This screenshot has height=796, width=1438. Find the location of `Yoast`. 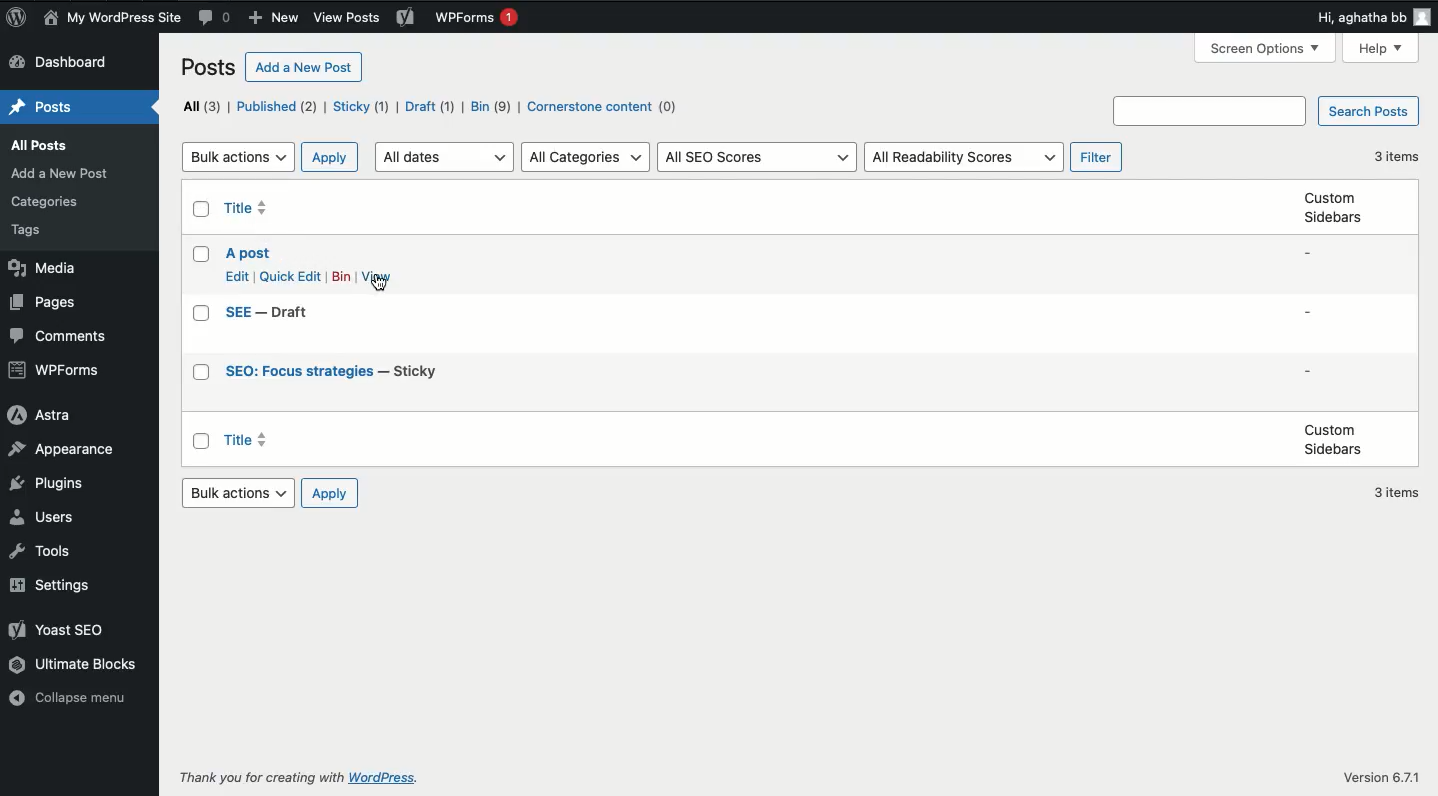

Yoast is located at coordinates (410, 18).